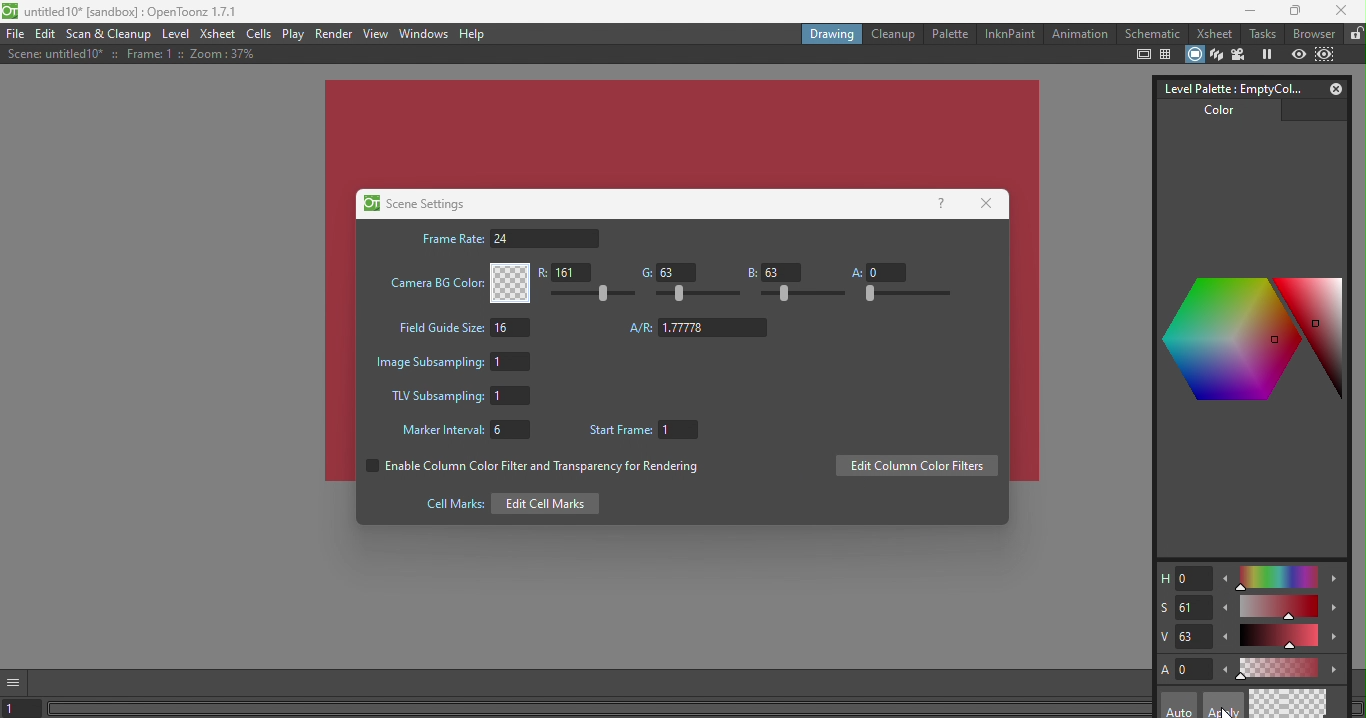  I want to click on Sub-camera preview, so click(1326, 53).